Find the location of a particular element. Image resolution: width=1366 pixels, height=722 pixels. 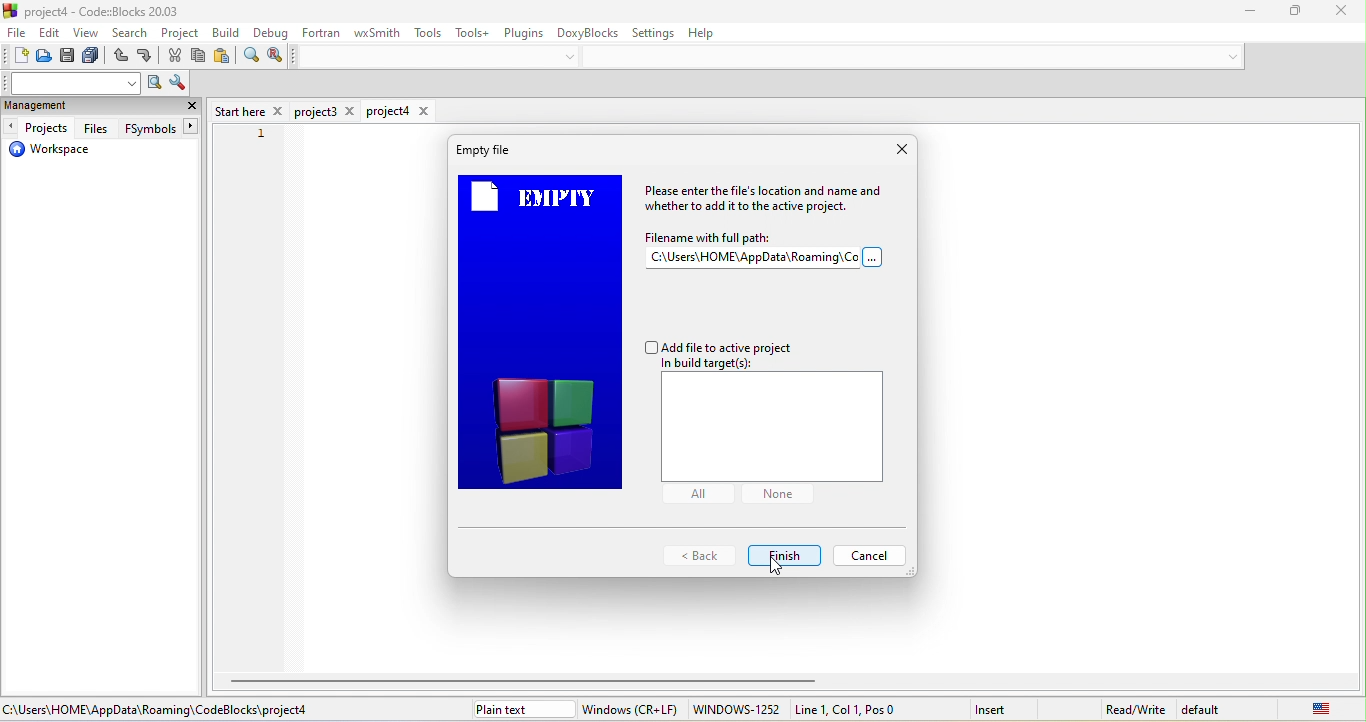

line 1, col 1 , pos 0 is located at coordinates (869, 709).